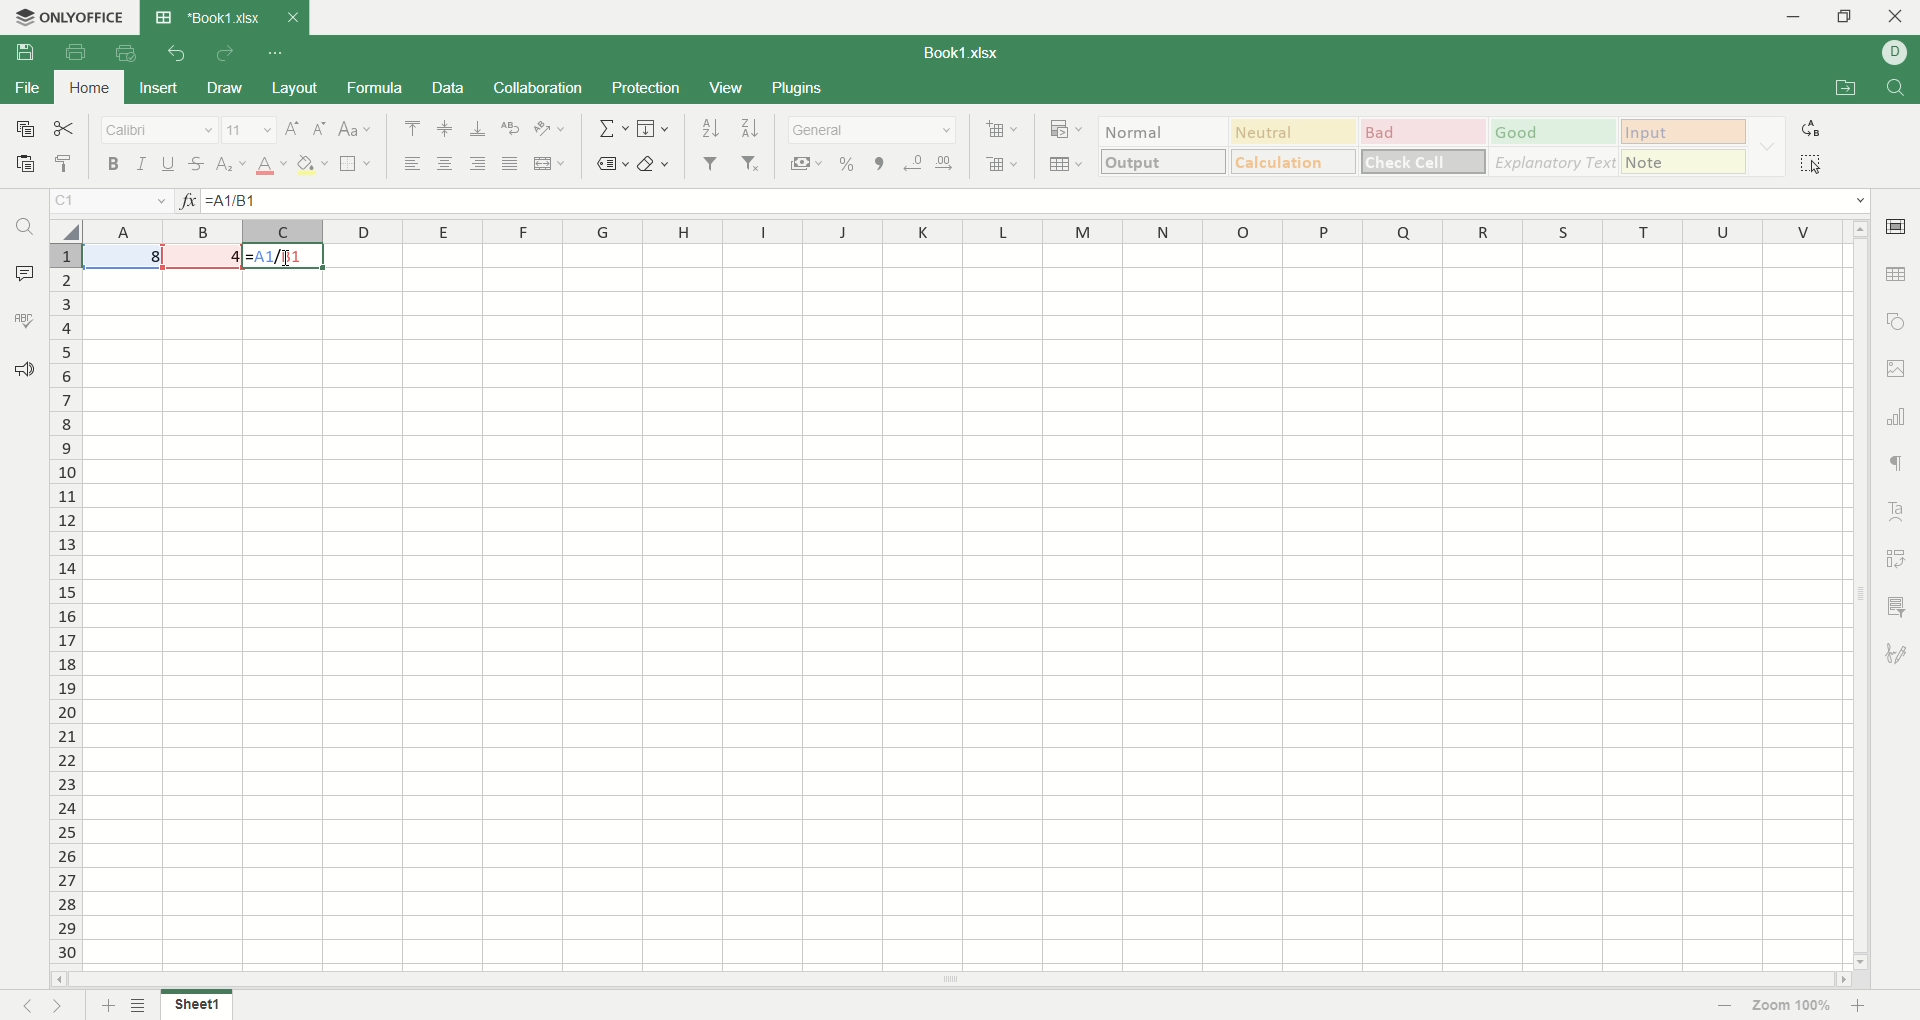 This screenshot has height=1020, width=1920. Describe the element at coordinates (1554, 132) in the screenshot. I see `good` at that location.